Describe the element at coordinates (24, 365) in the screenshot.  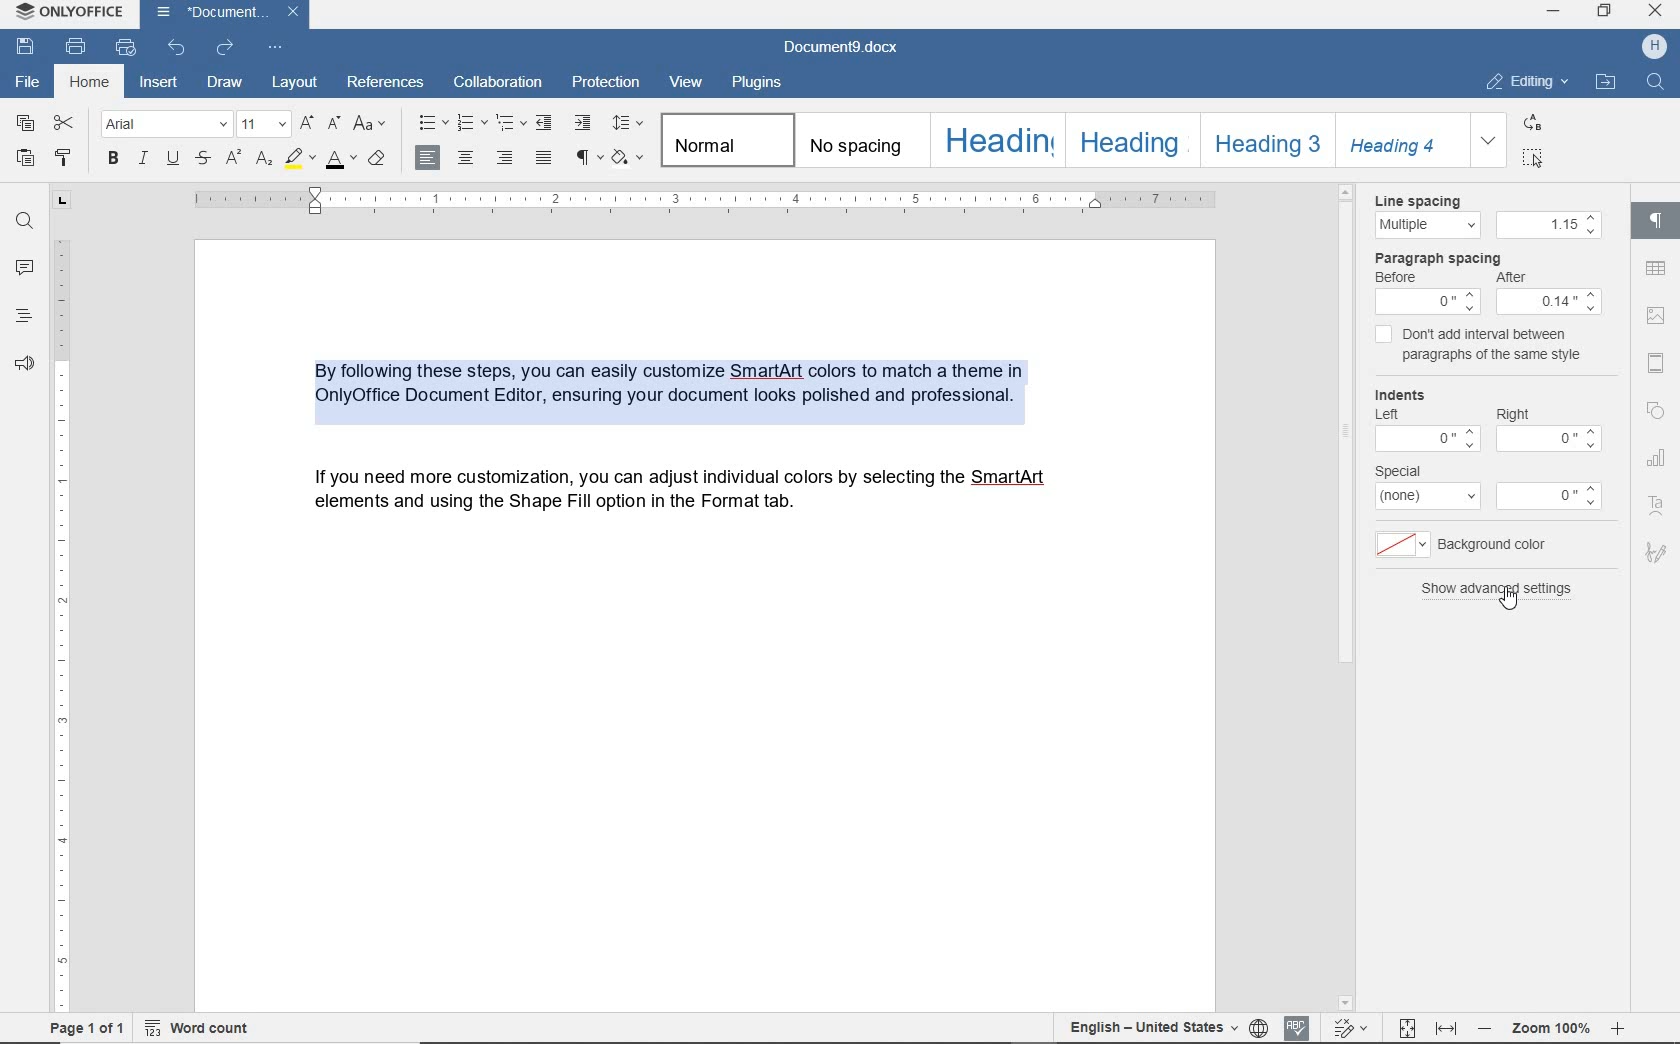
I see `feedback & support` at that location.